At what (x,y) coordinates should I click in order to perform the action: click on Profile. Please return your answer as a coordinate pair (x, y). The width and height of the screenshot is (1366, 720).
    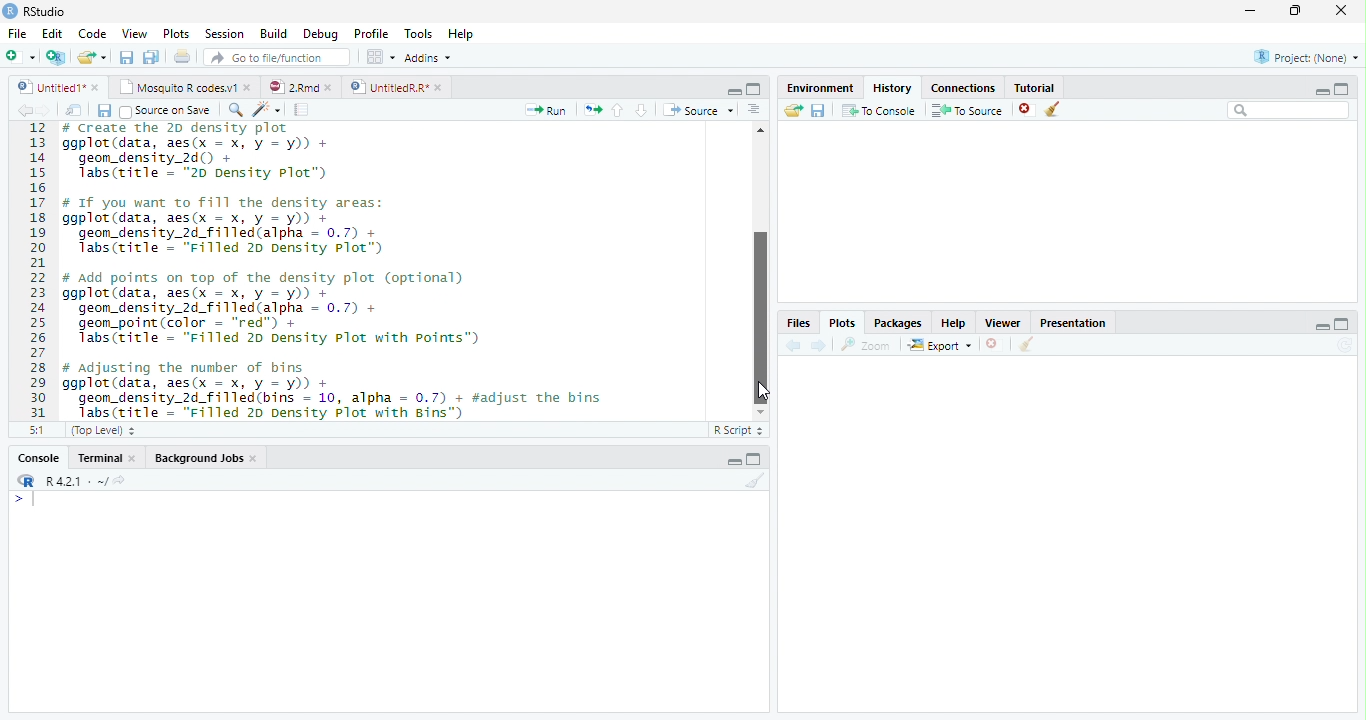
    Looking at the image, I should click on (372, 34).